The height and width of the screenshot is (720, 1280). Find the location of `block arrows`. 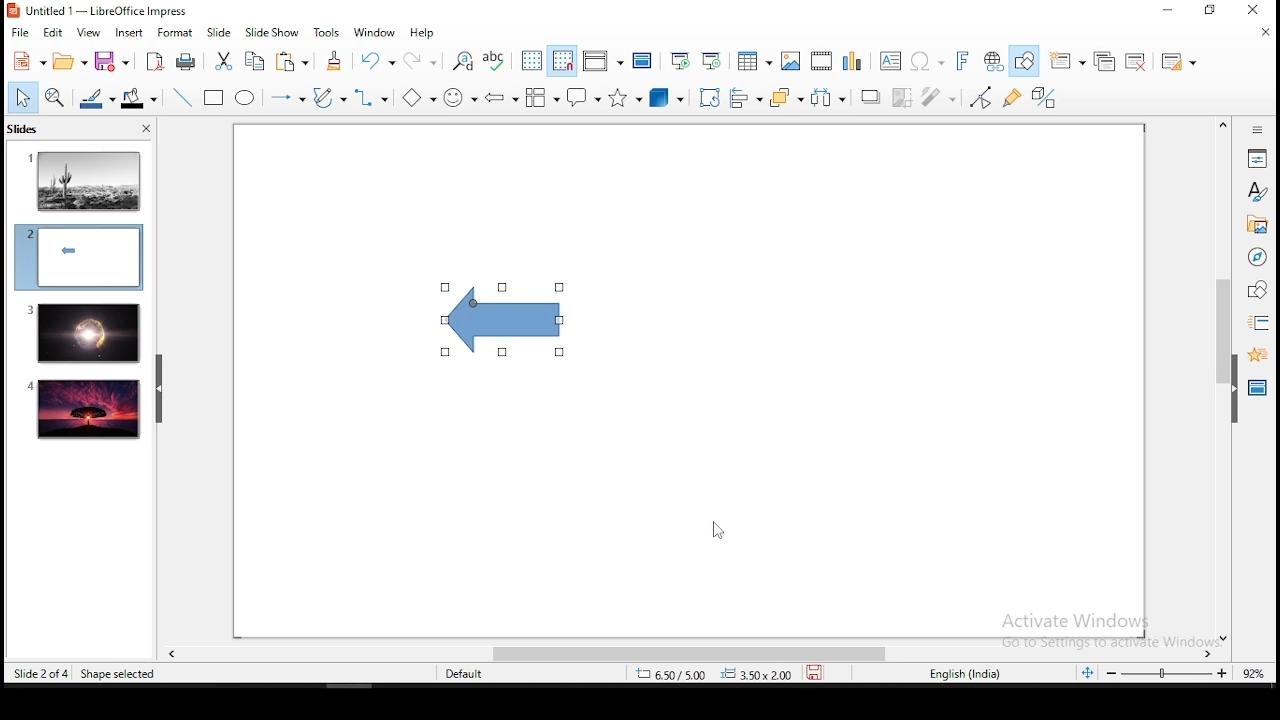

block arrows is located at coordinates (502, 99).